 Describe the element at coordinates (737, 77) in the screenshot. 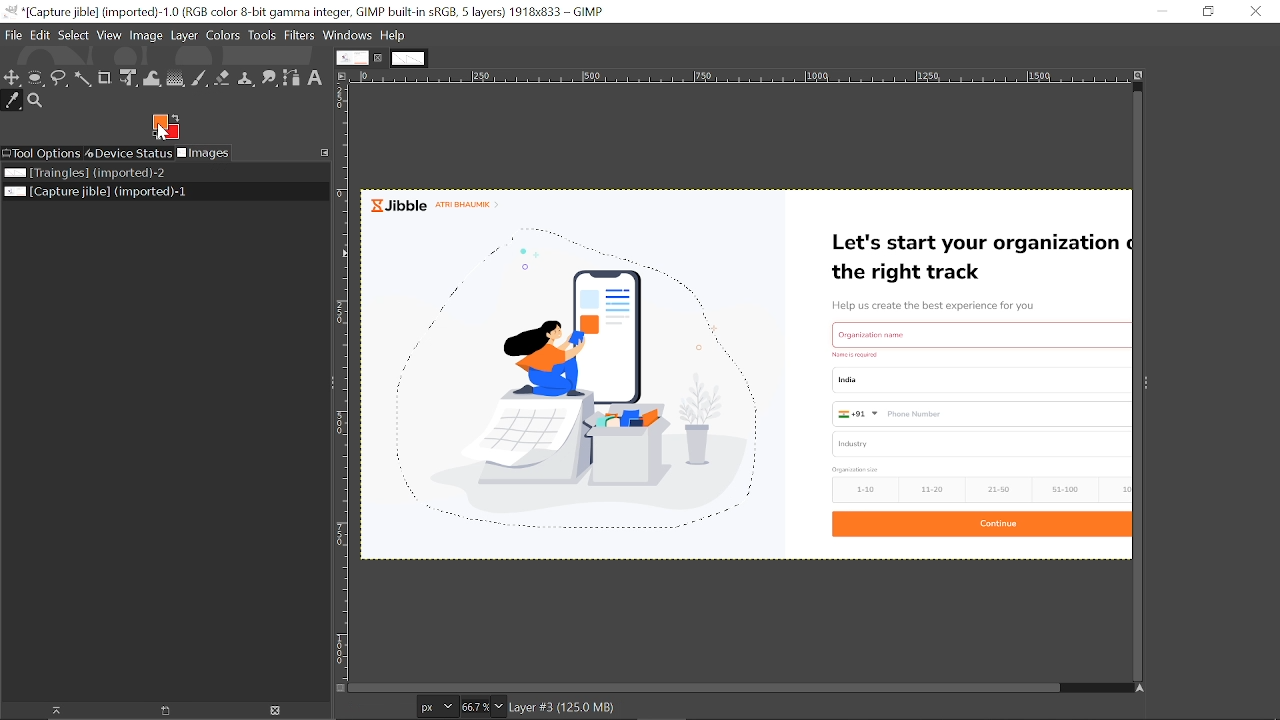

I see `Horizontal label` at that location.